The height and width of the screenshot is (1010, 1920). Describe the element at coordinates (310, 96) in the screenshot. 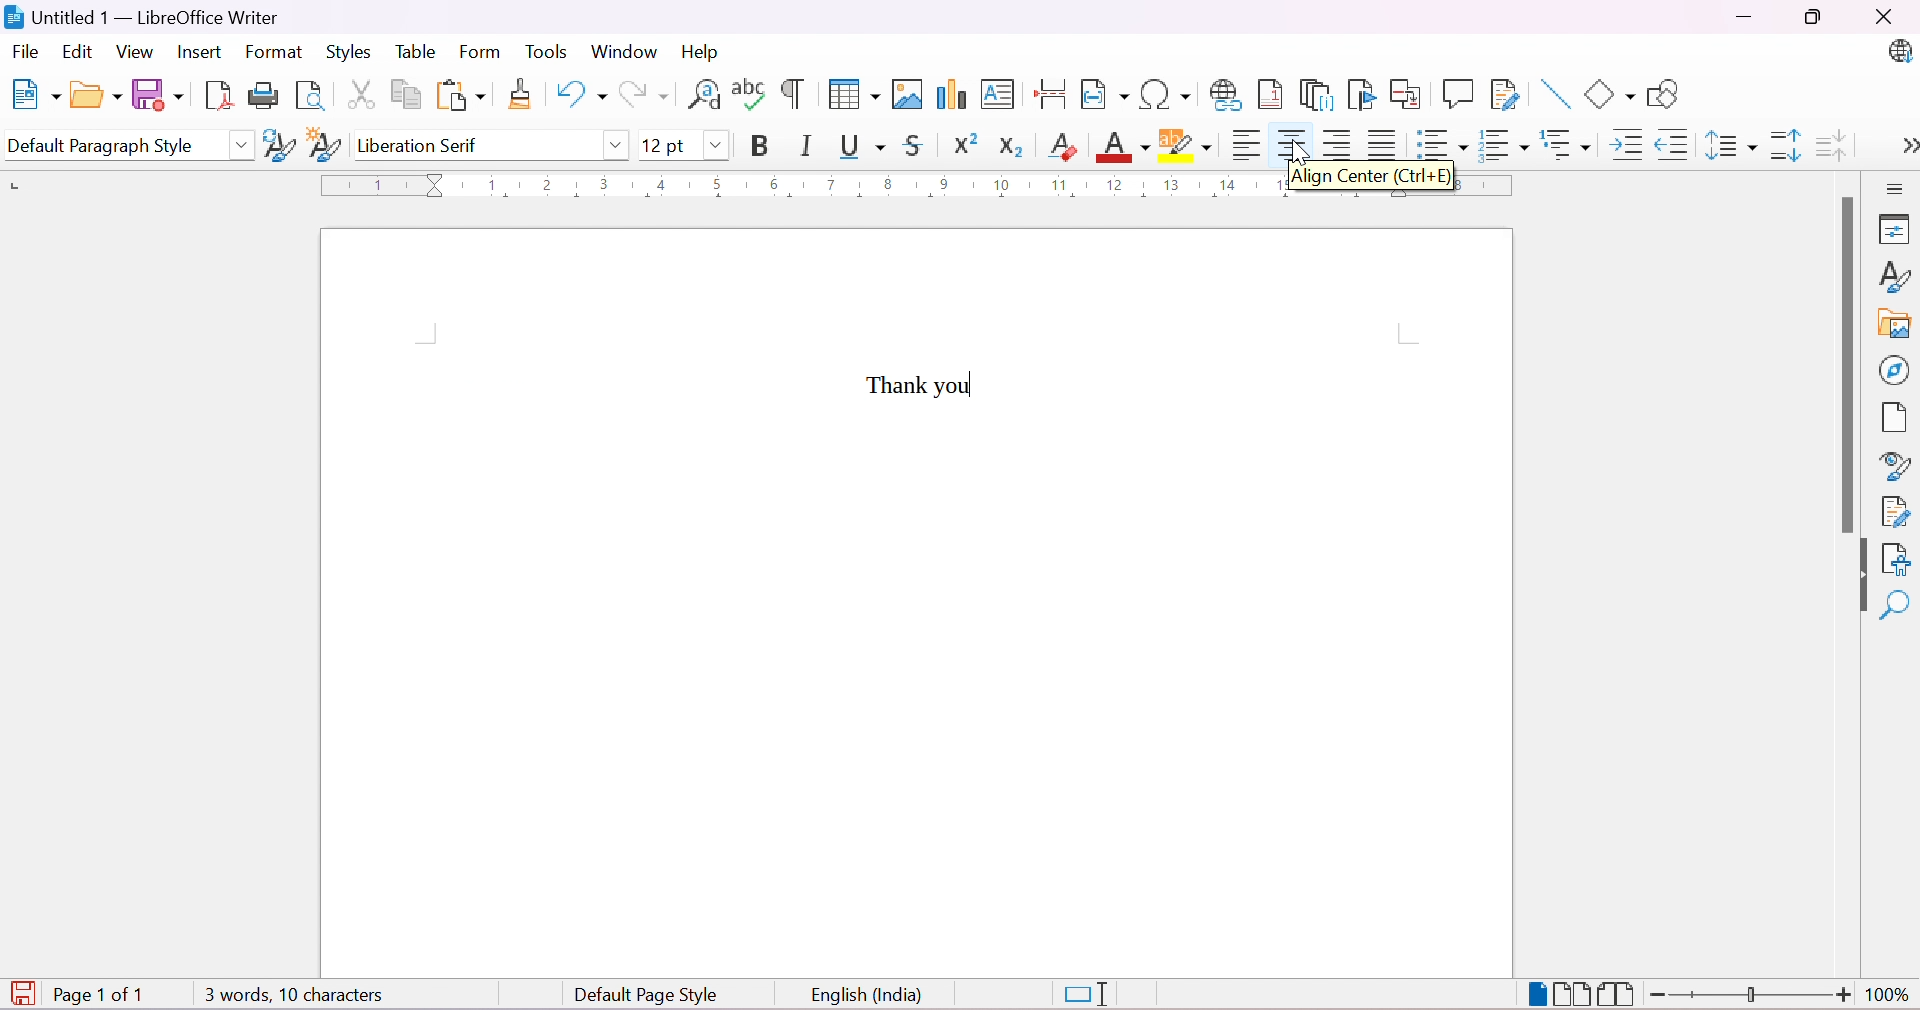

I see `Toggle Print Preview` at that location.